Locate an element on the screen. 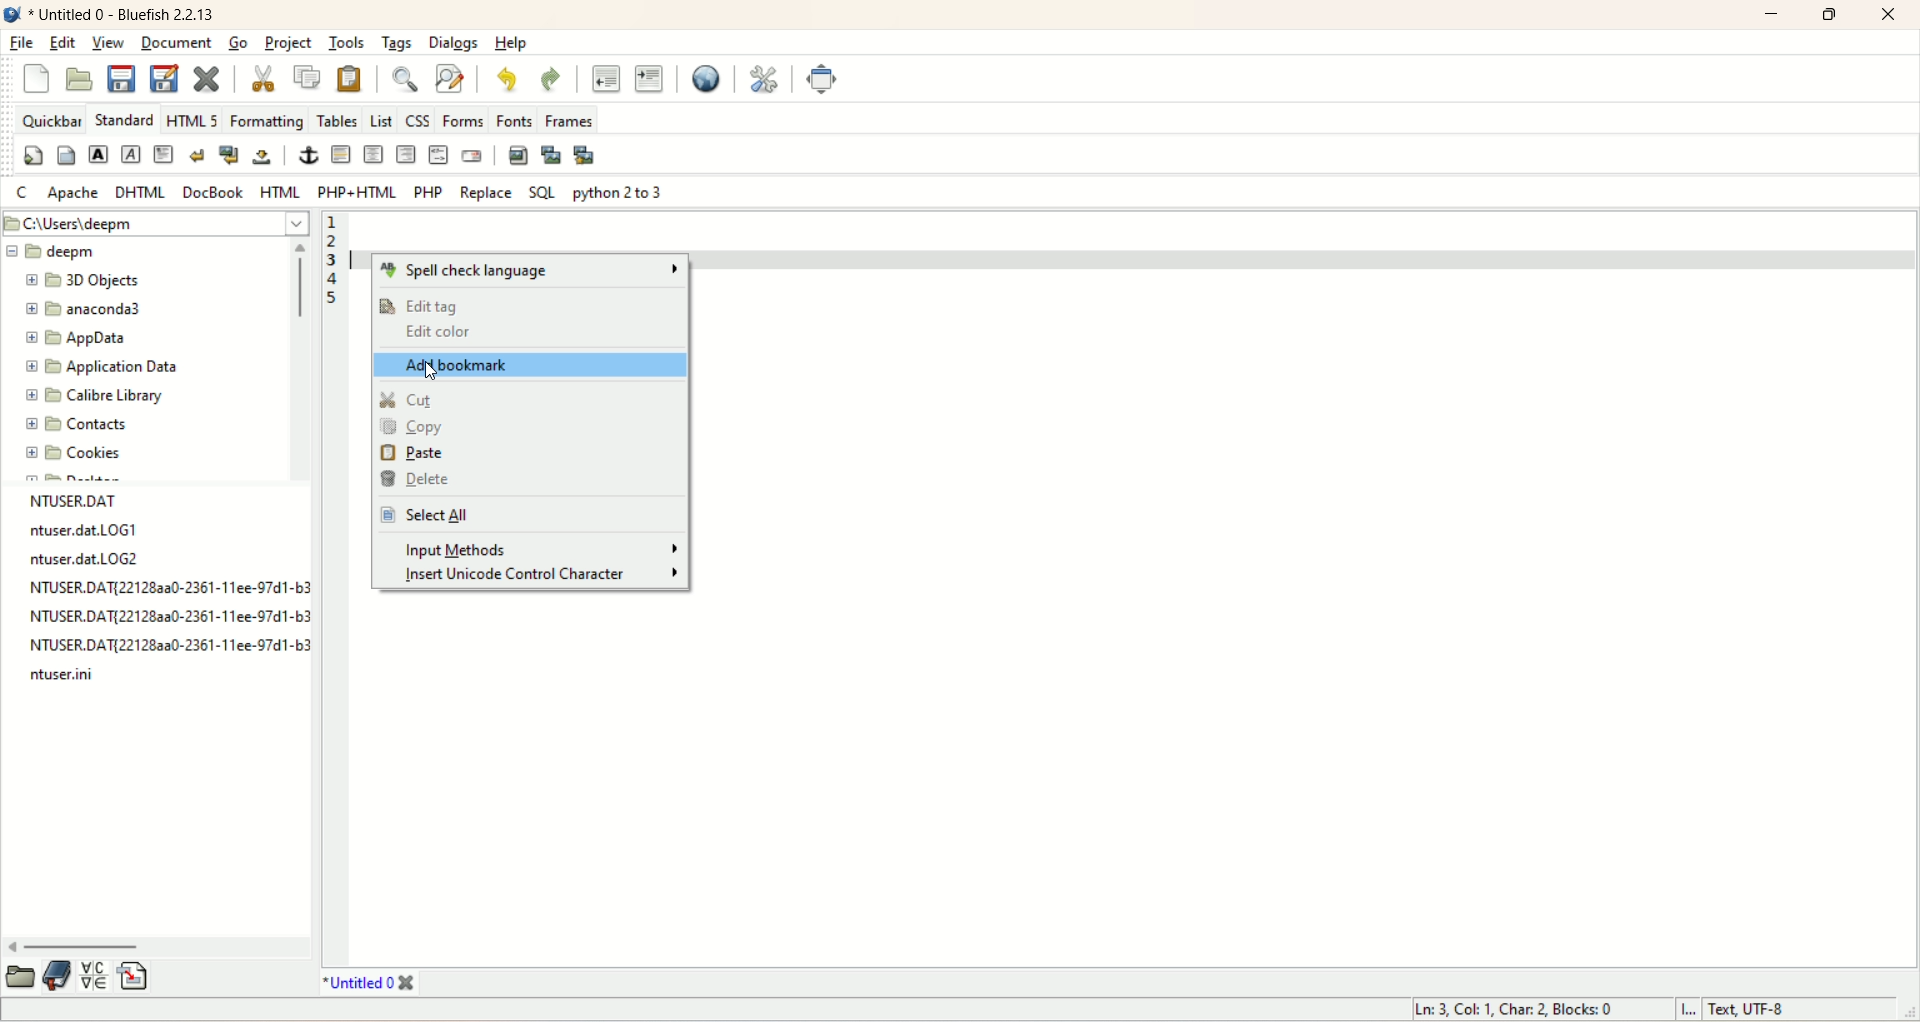 The height and width of the screenshot is (1022, 1920). copy is located at coordinates (416, 426).